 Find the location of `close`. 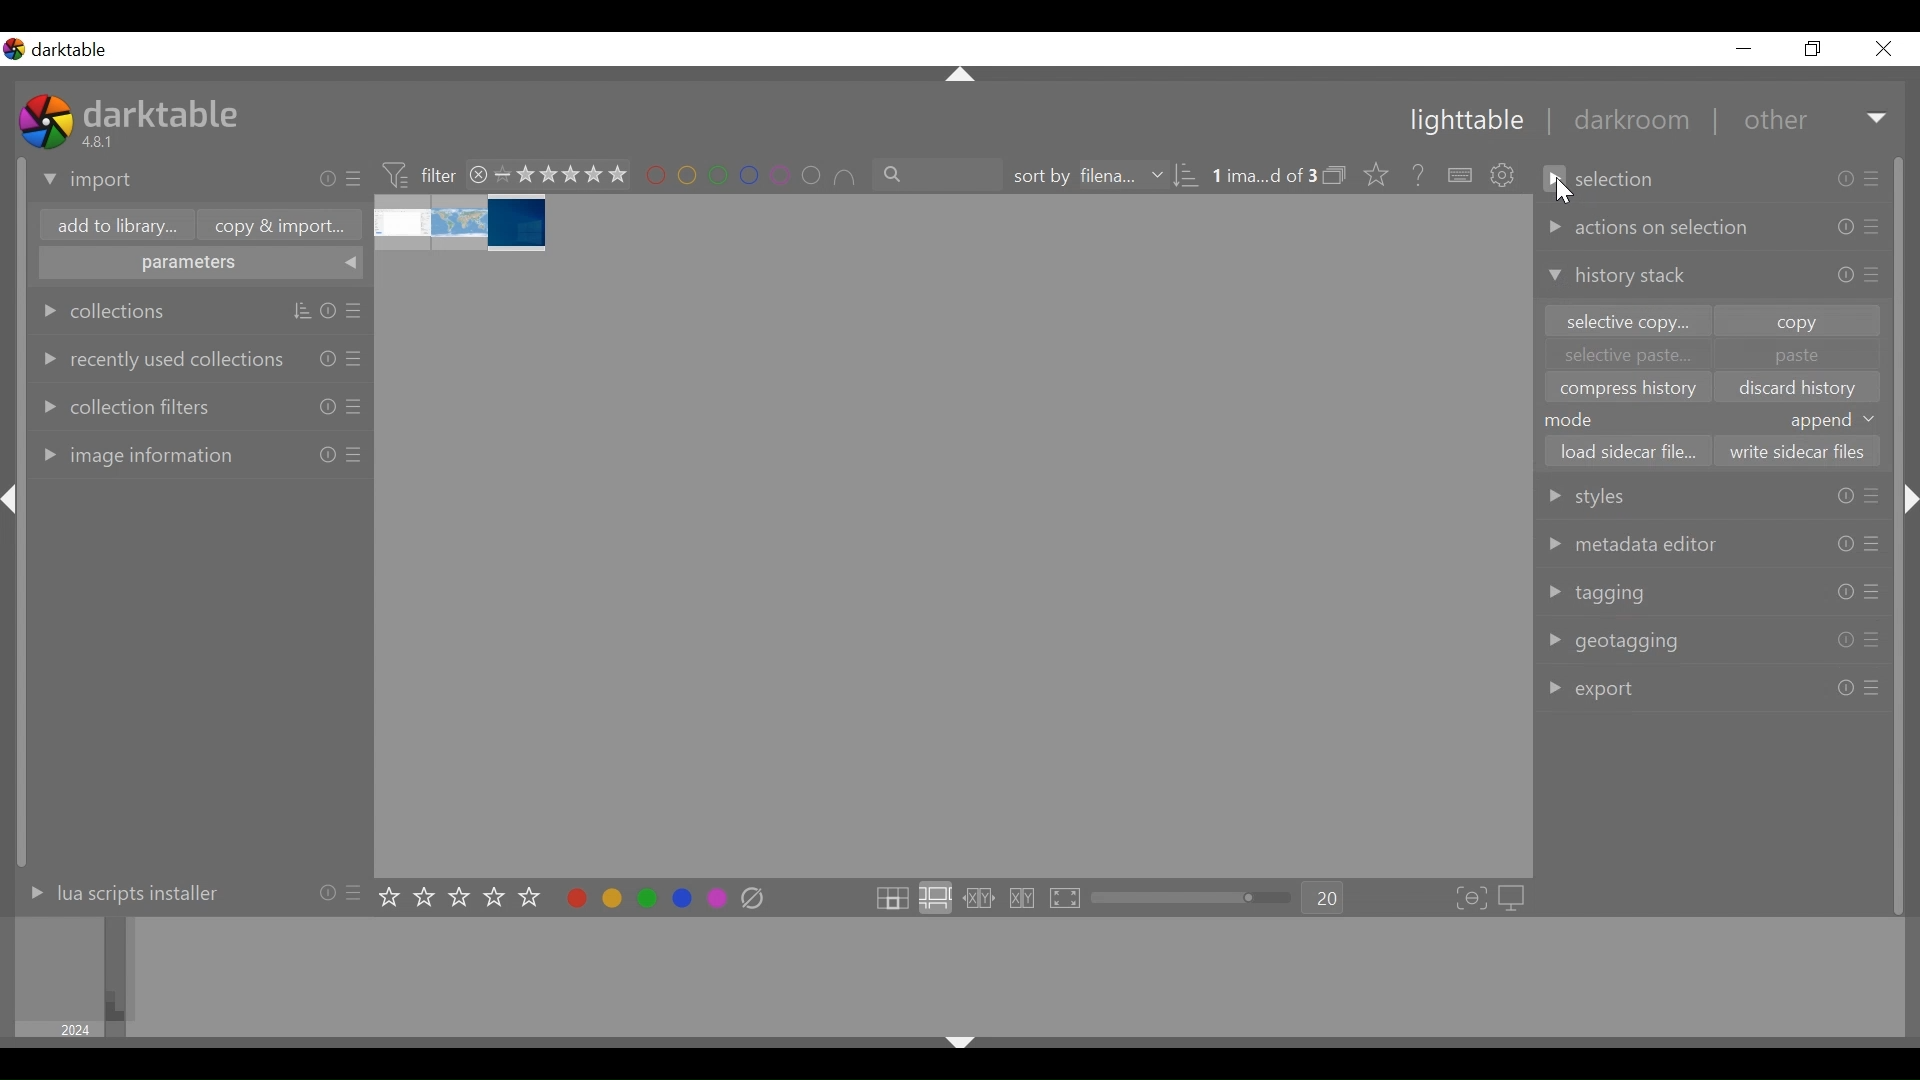

close is located at coordinates (1882, 49).